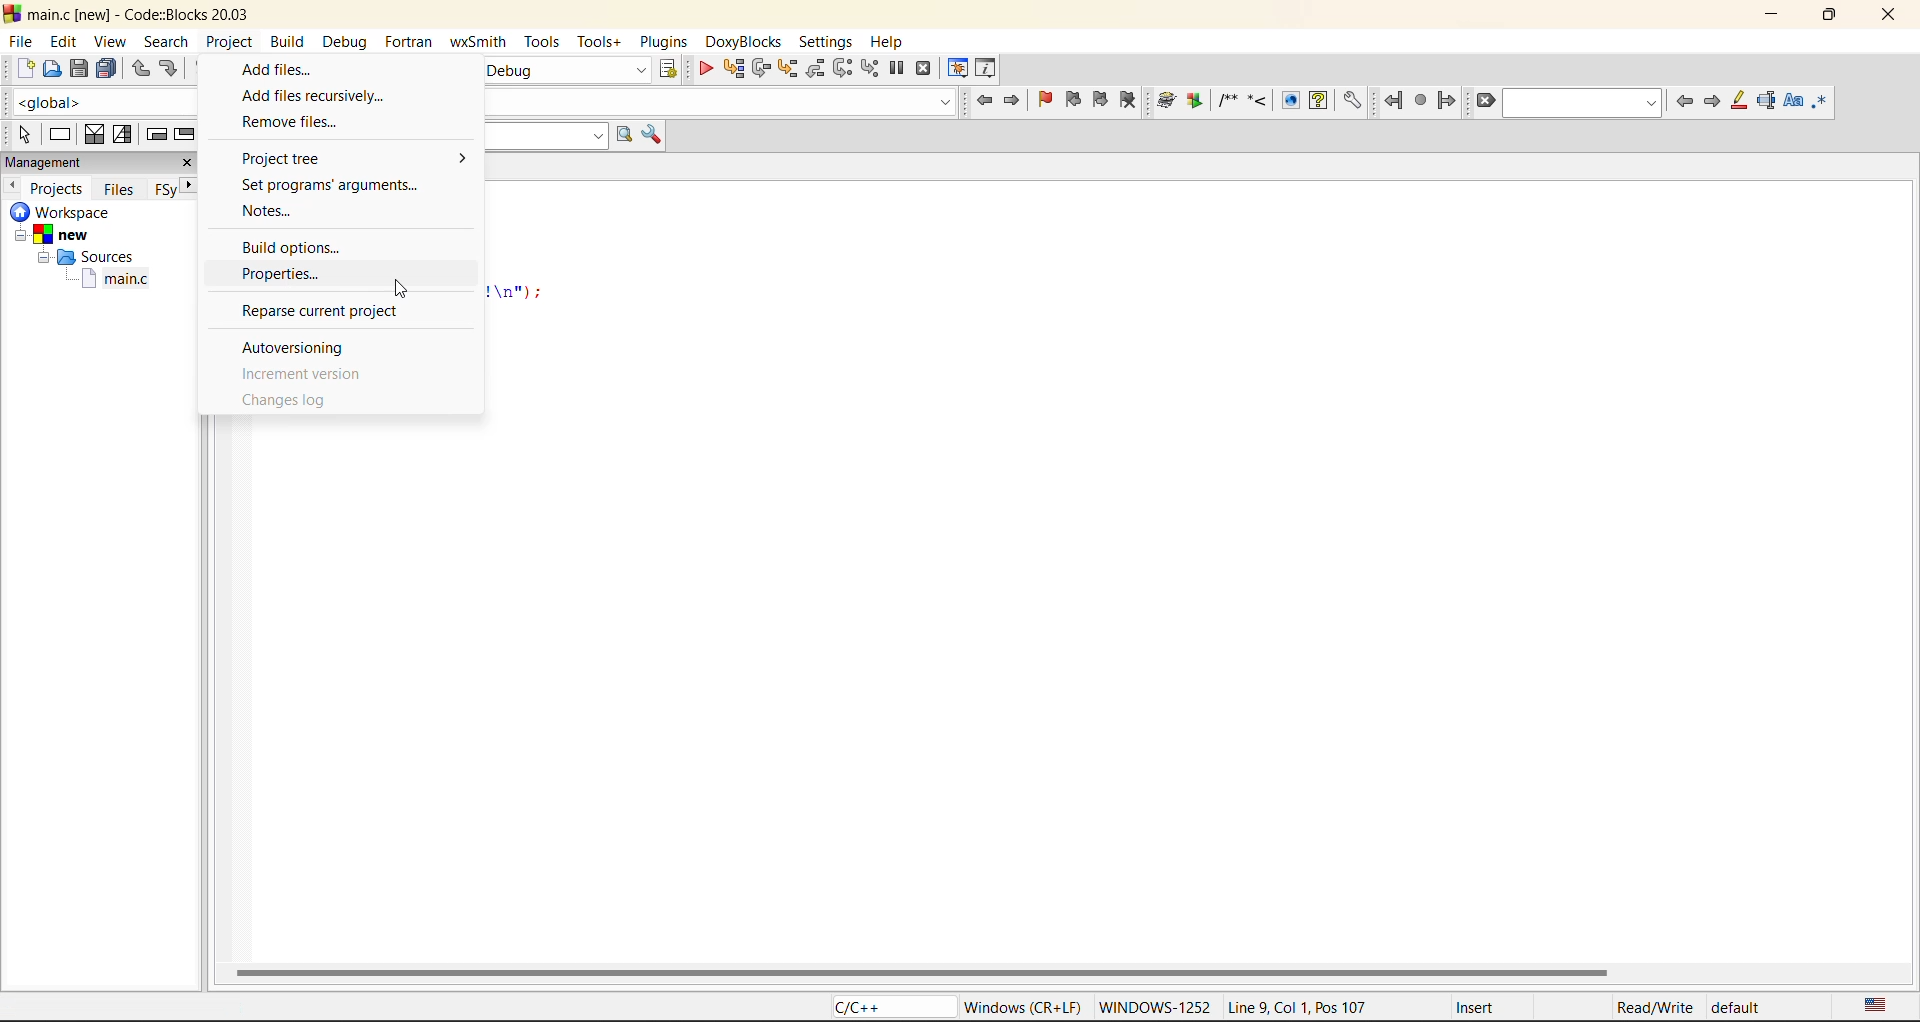  Describe the element at coordinates (80, 234) in the screenshot. I see `new` at that location.